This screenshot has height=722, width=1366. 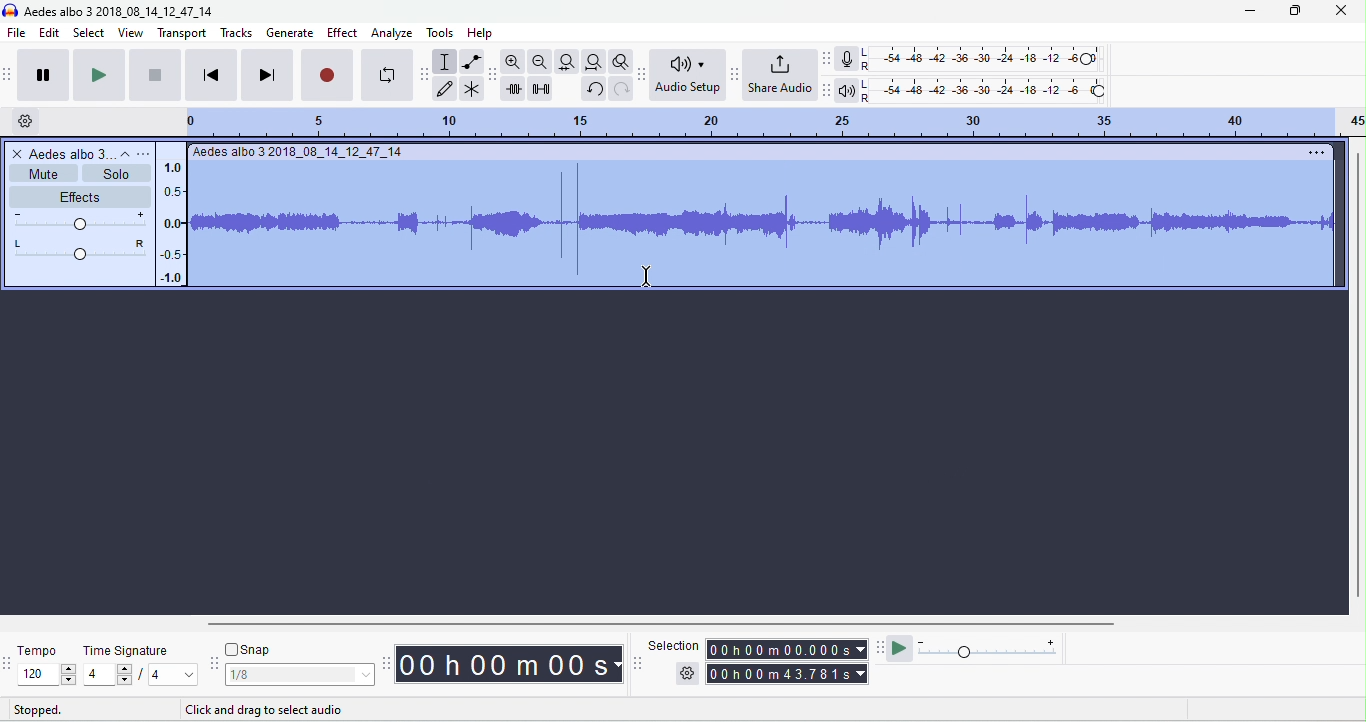 I want to click on effects, so click(x=79, y=196).